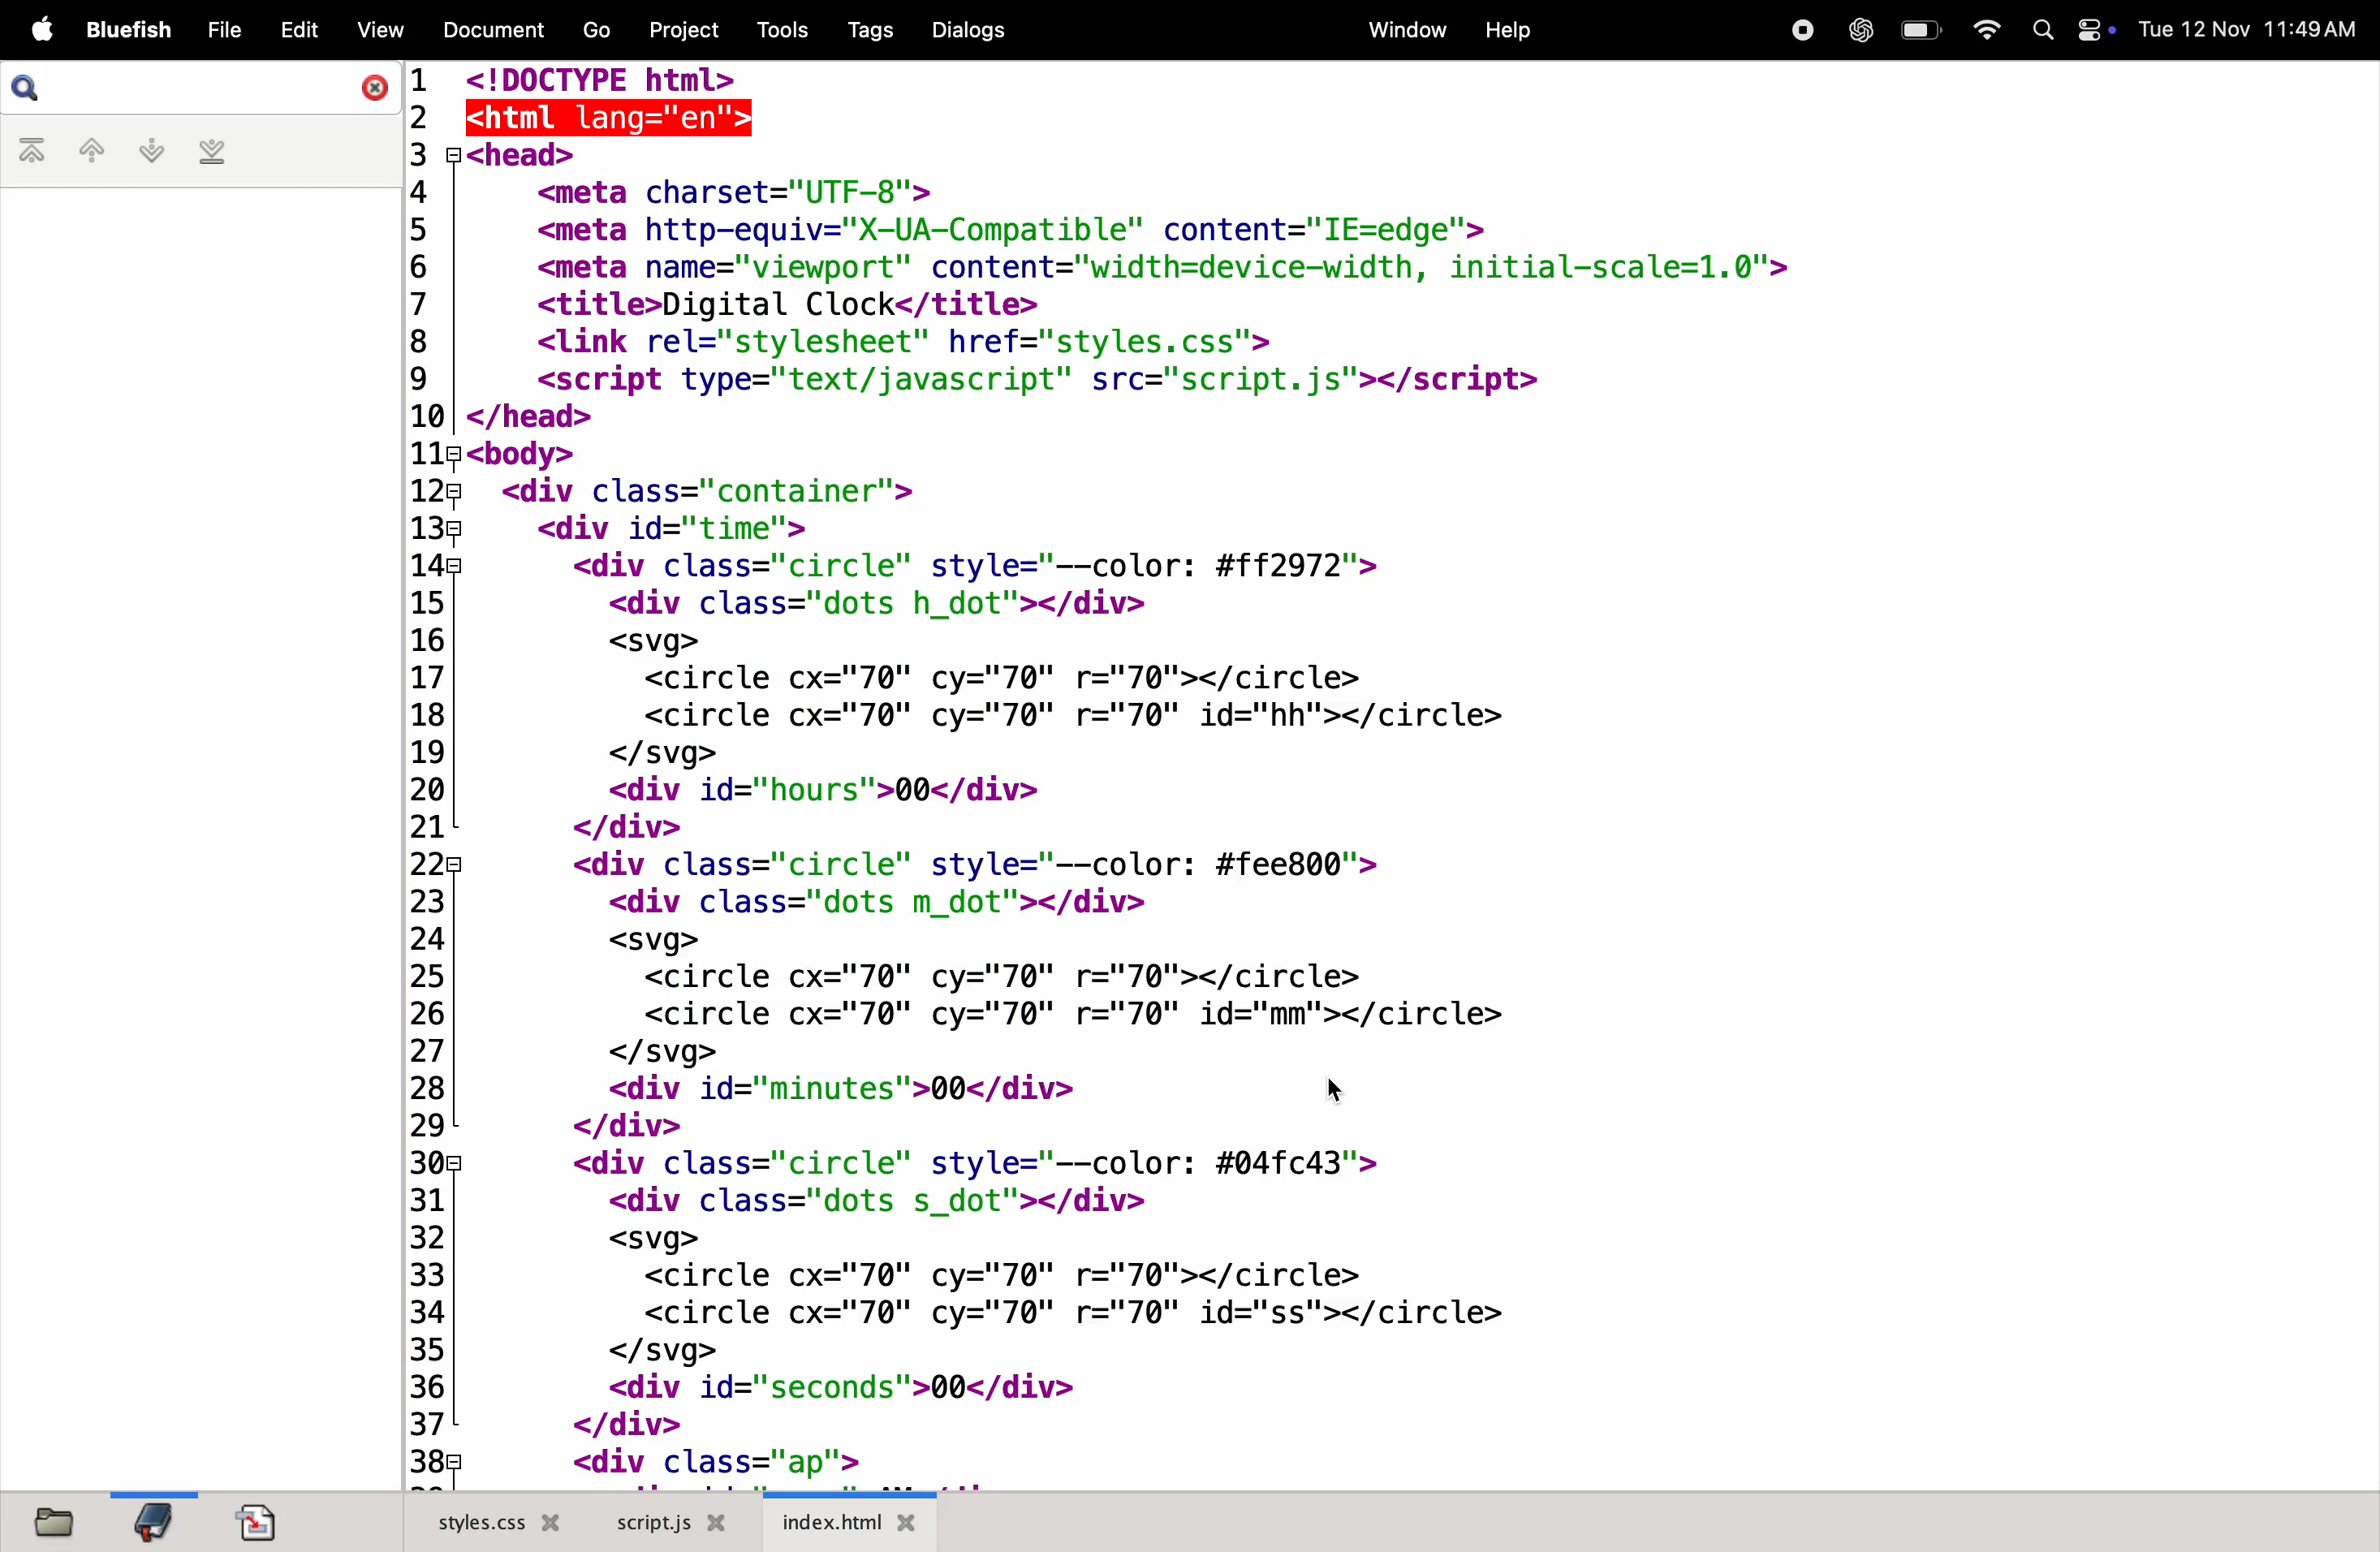  Describe the element at coordinates (93, 147) in the screenshot. I see `previous bookmark` at that location.